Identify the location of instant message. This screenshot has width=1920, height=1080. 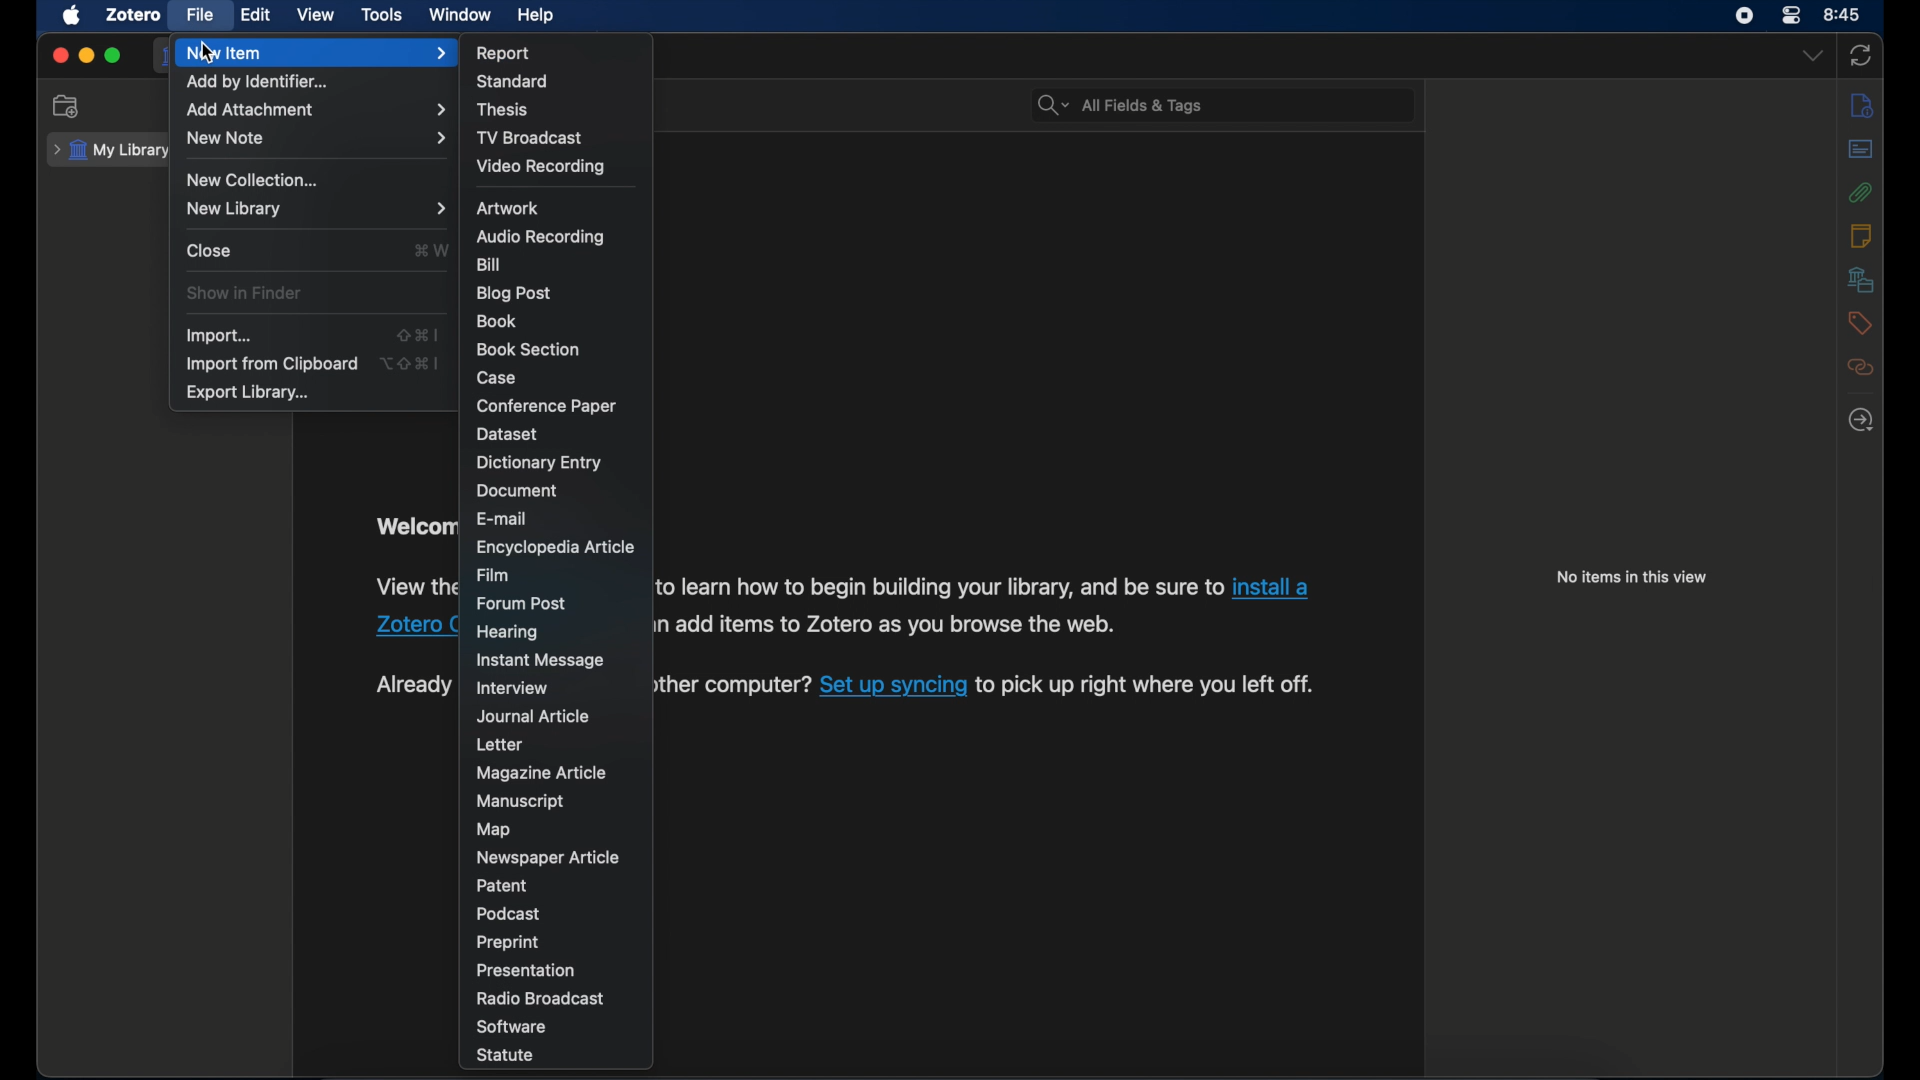
(546, 660).